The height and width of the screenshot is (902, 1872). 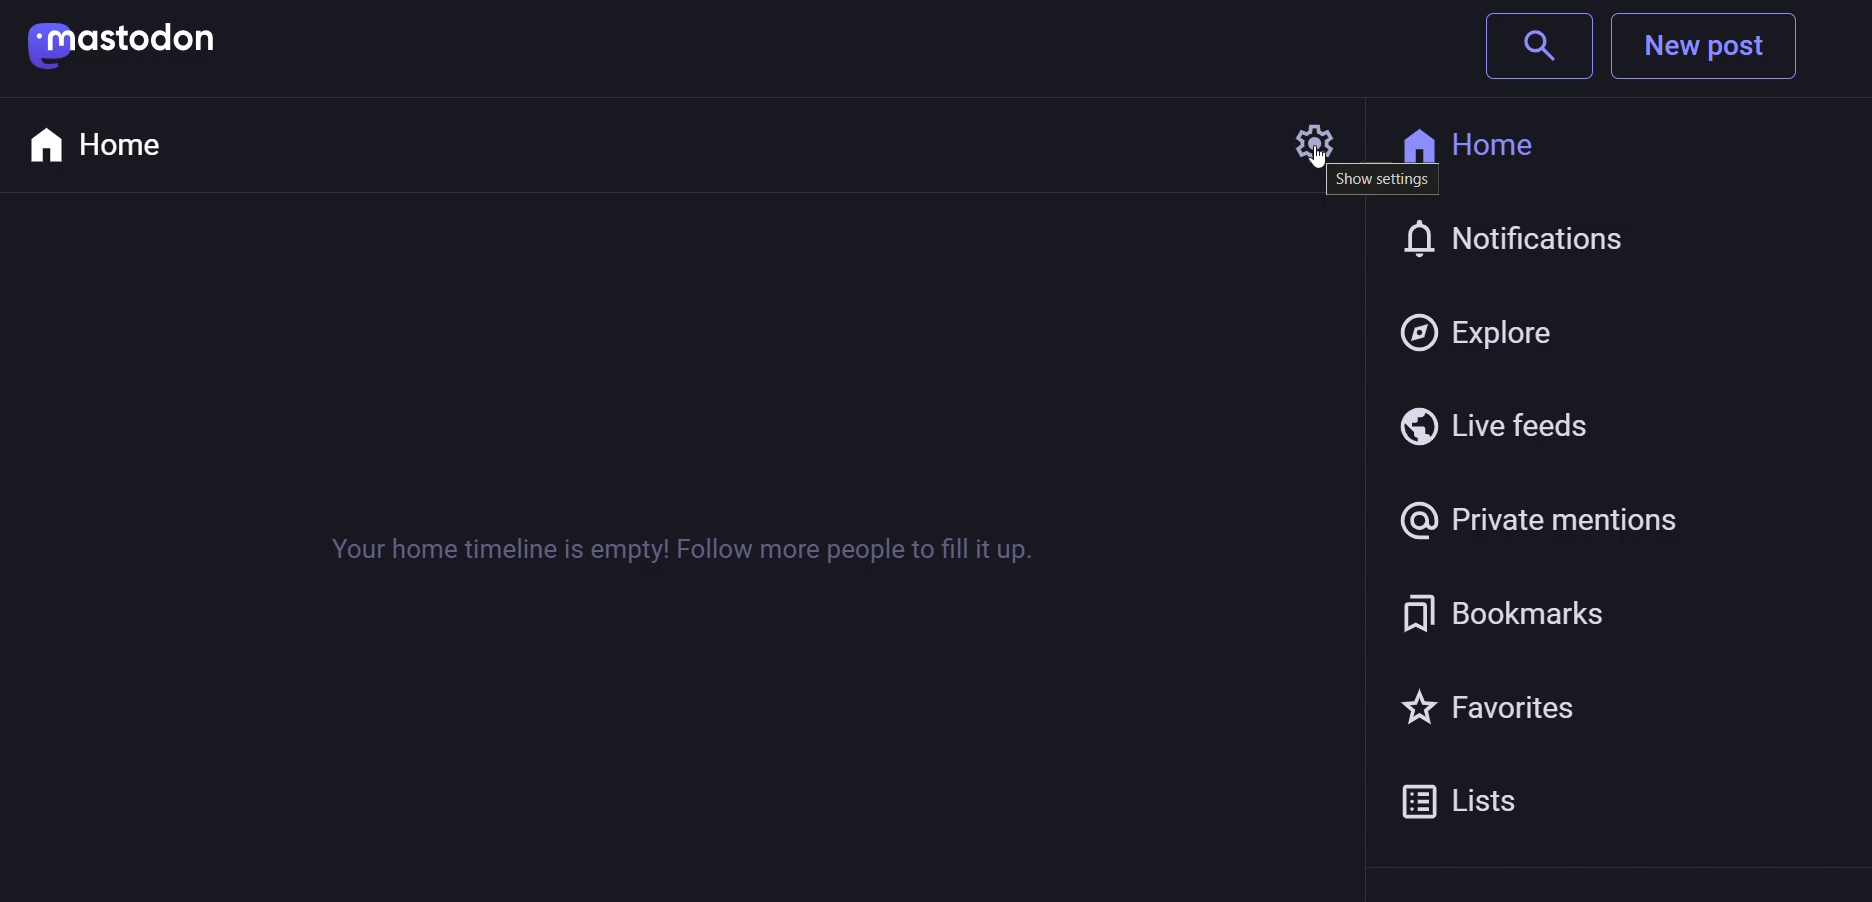 What do you see at coordinates (1540, 49) in the screenshot?
I see `search` at bounding box center [1540, 49].